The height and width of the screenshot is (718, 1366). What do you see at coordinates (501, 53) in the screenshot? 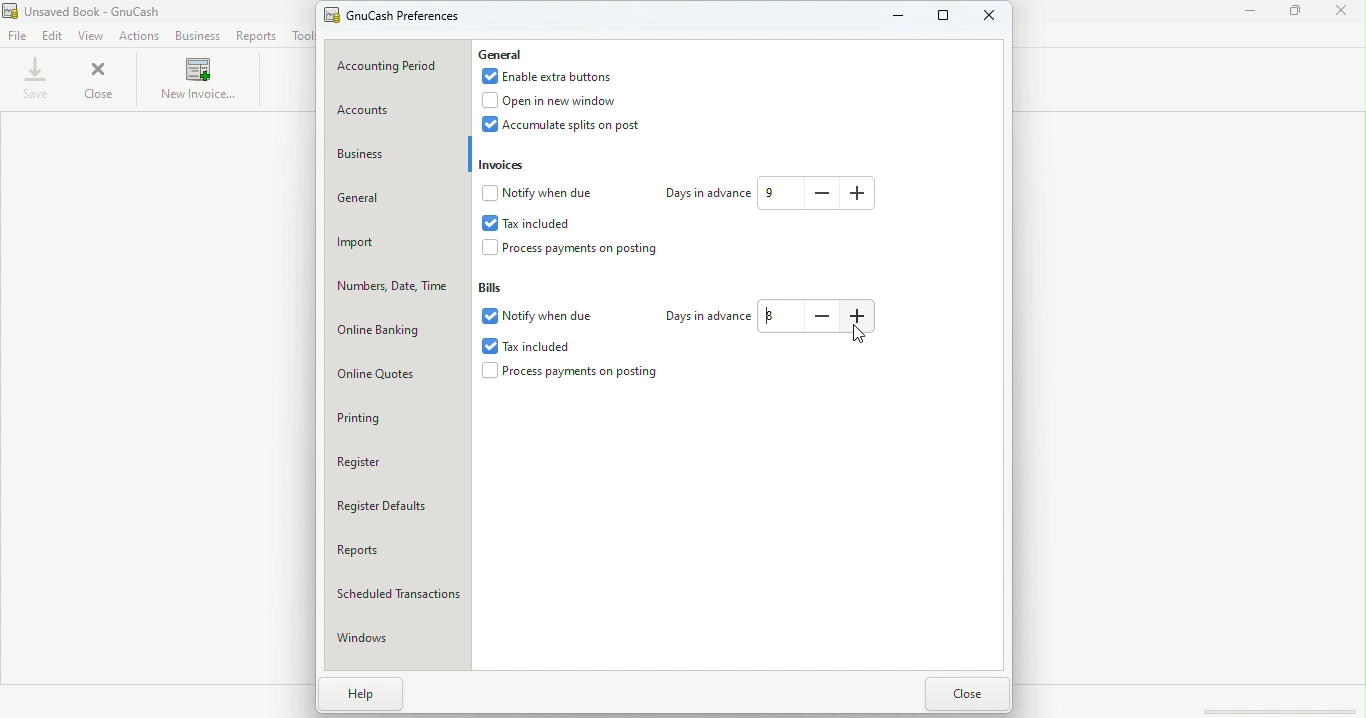
I see `General` at bounding box center [501, 53].